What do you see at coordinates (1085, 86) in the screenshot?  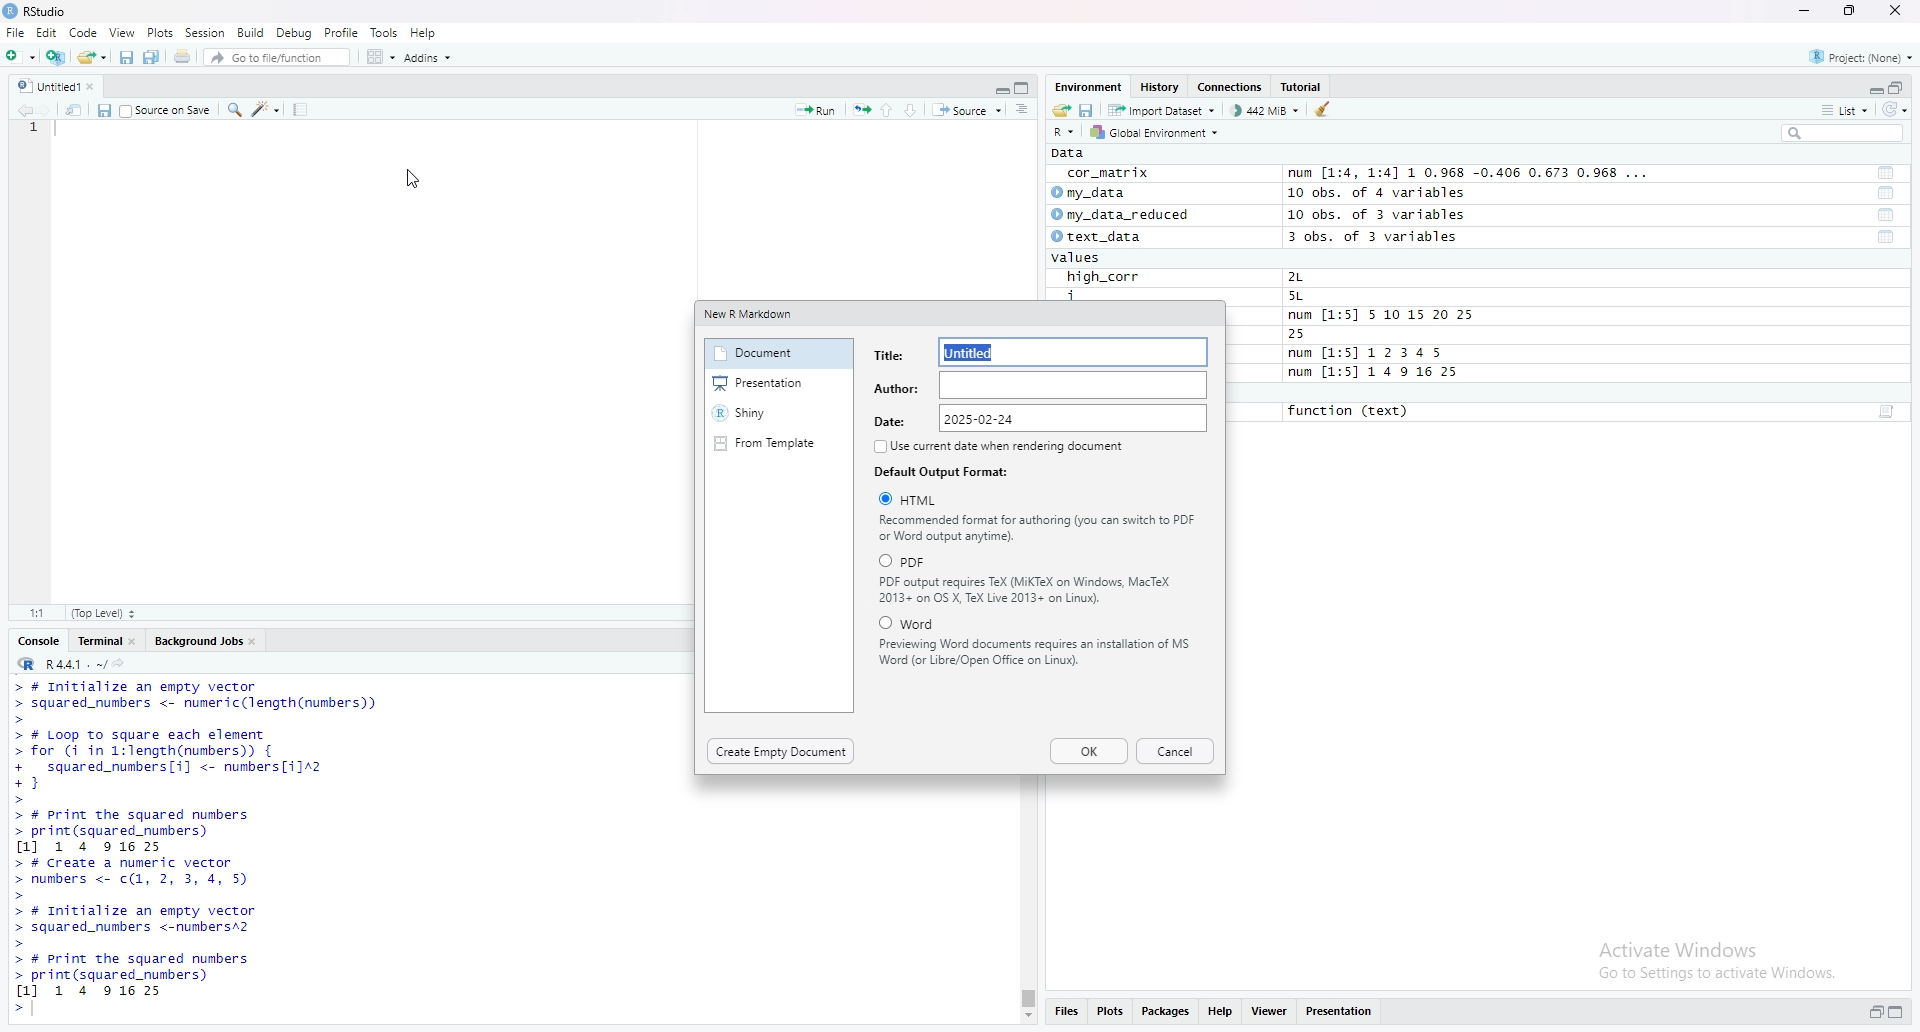 I see `Environment` at bounding box center [1085, 86].